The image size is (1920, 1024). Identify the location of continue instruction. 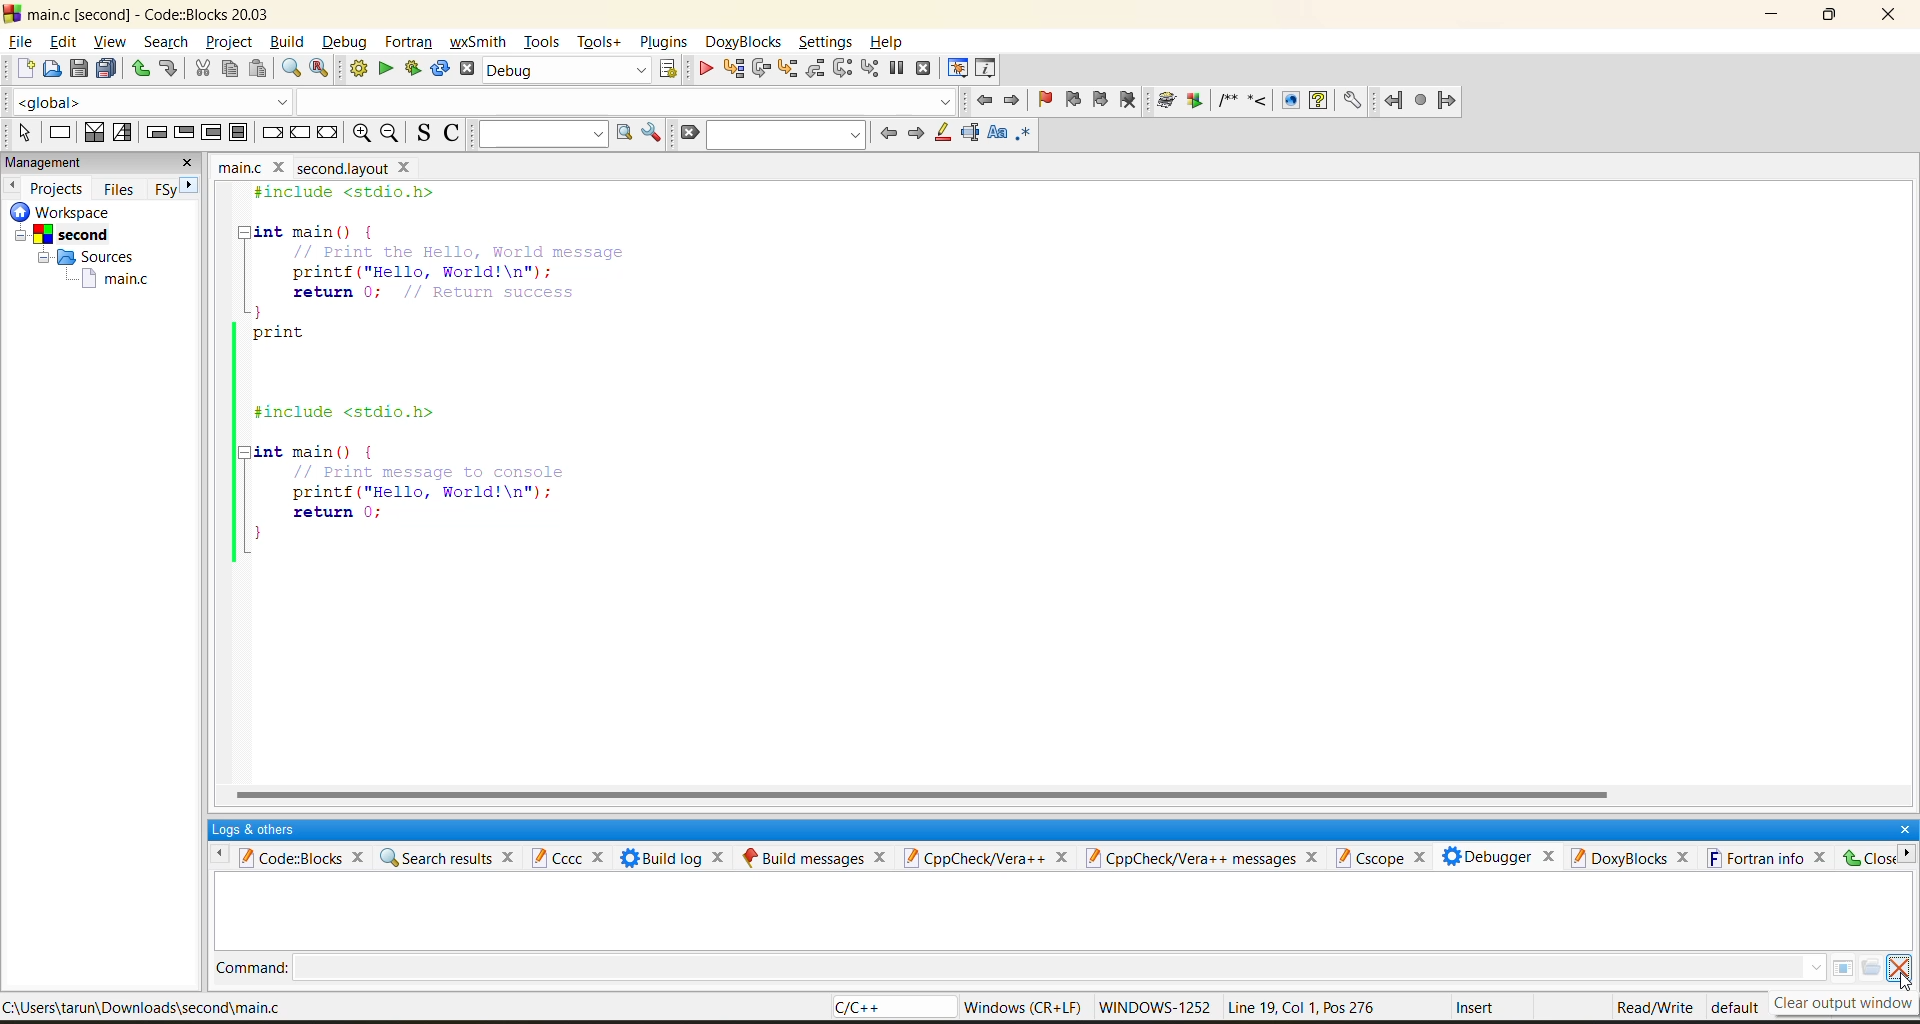
(303, 132).